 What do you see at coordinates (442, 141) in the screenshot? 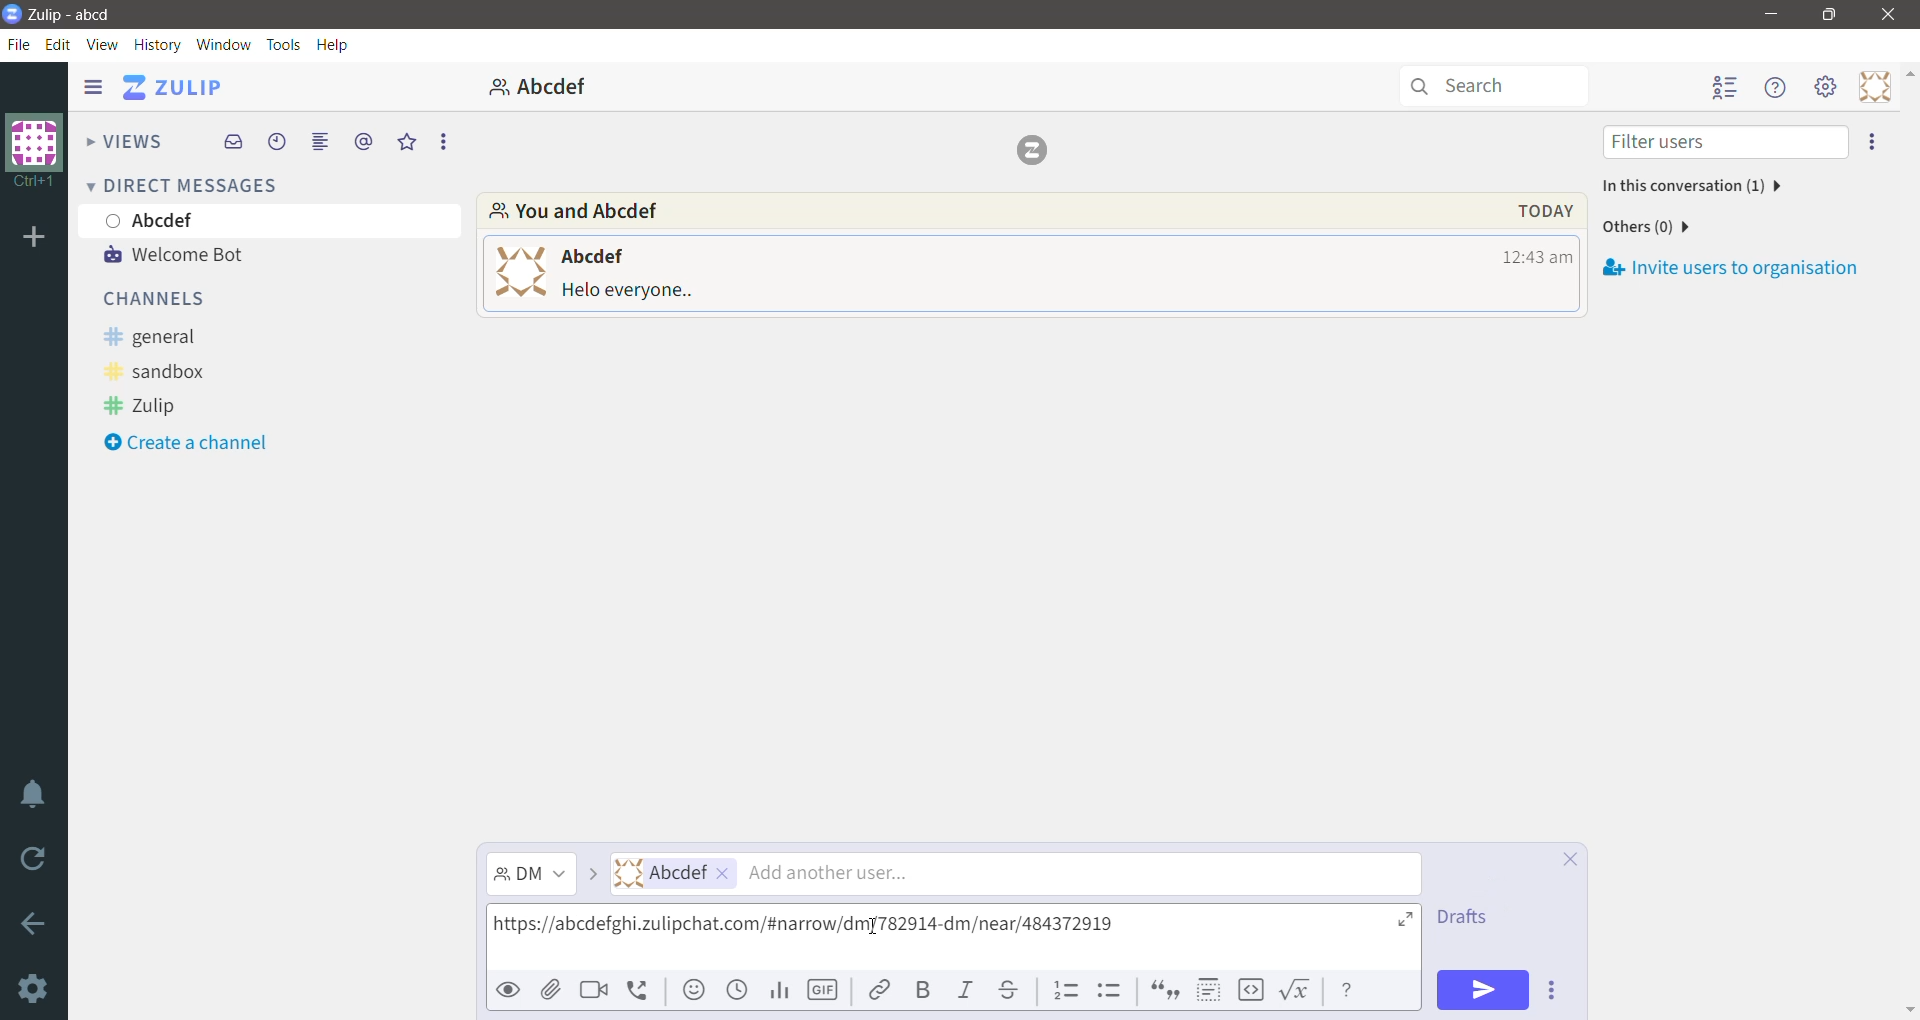
I see `More Options` at bounding box center [442, 141].